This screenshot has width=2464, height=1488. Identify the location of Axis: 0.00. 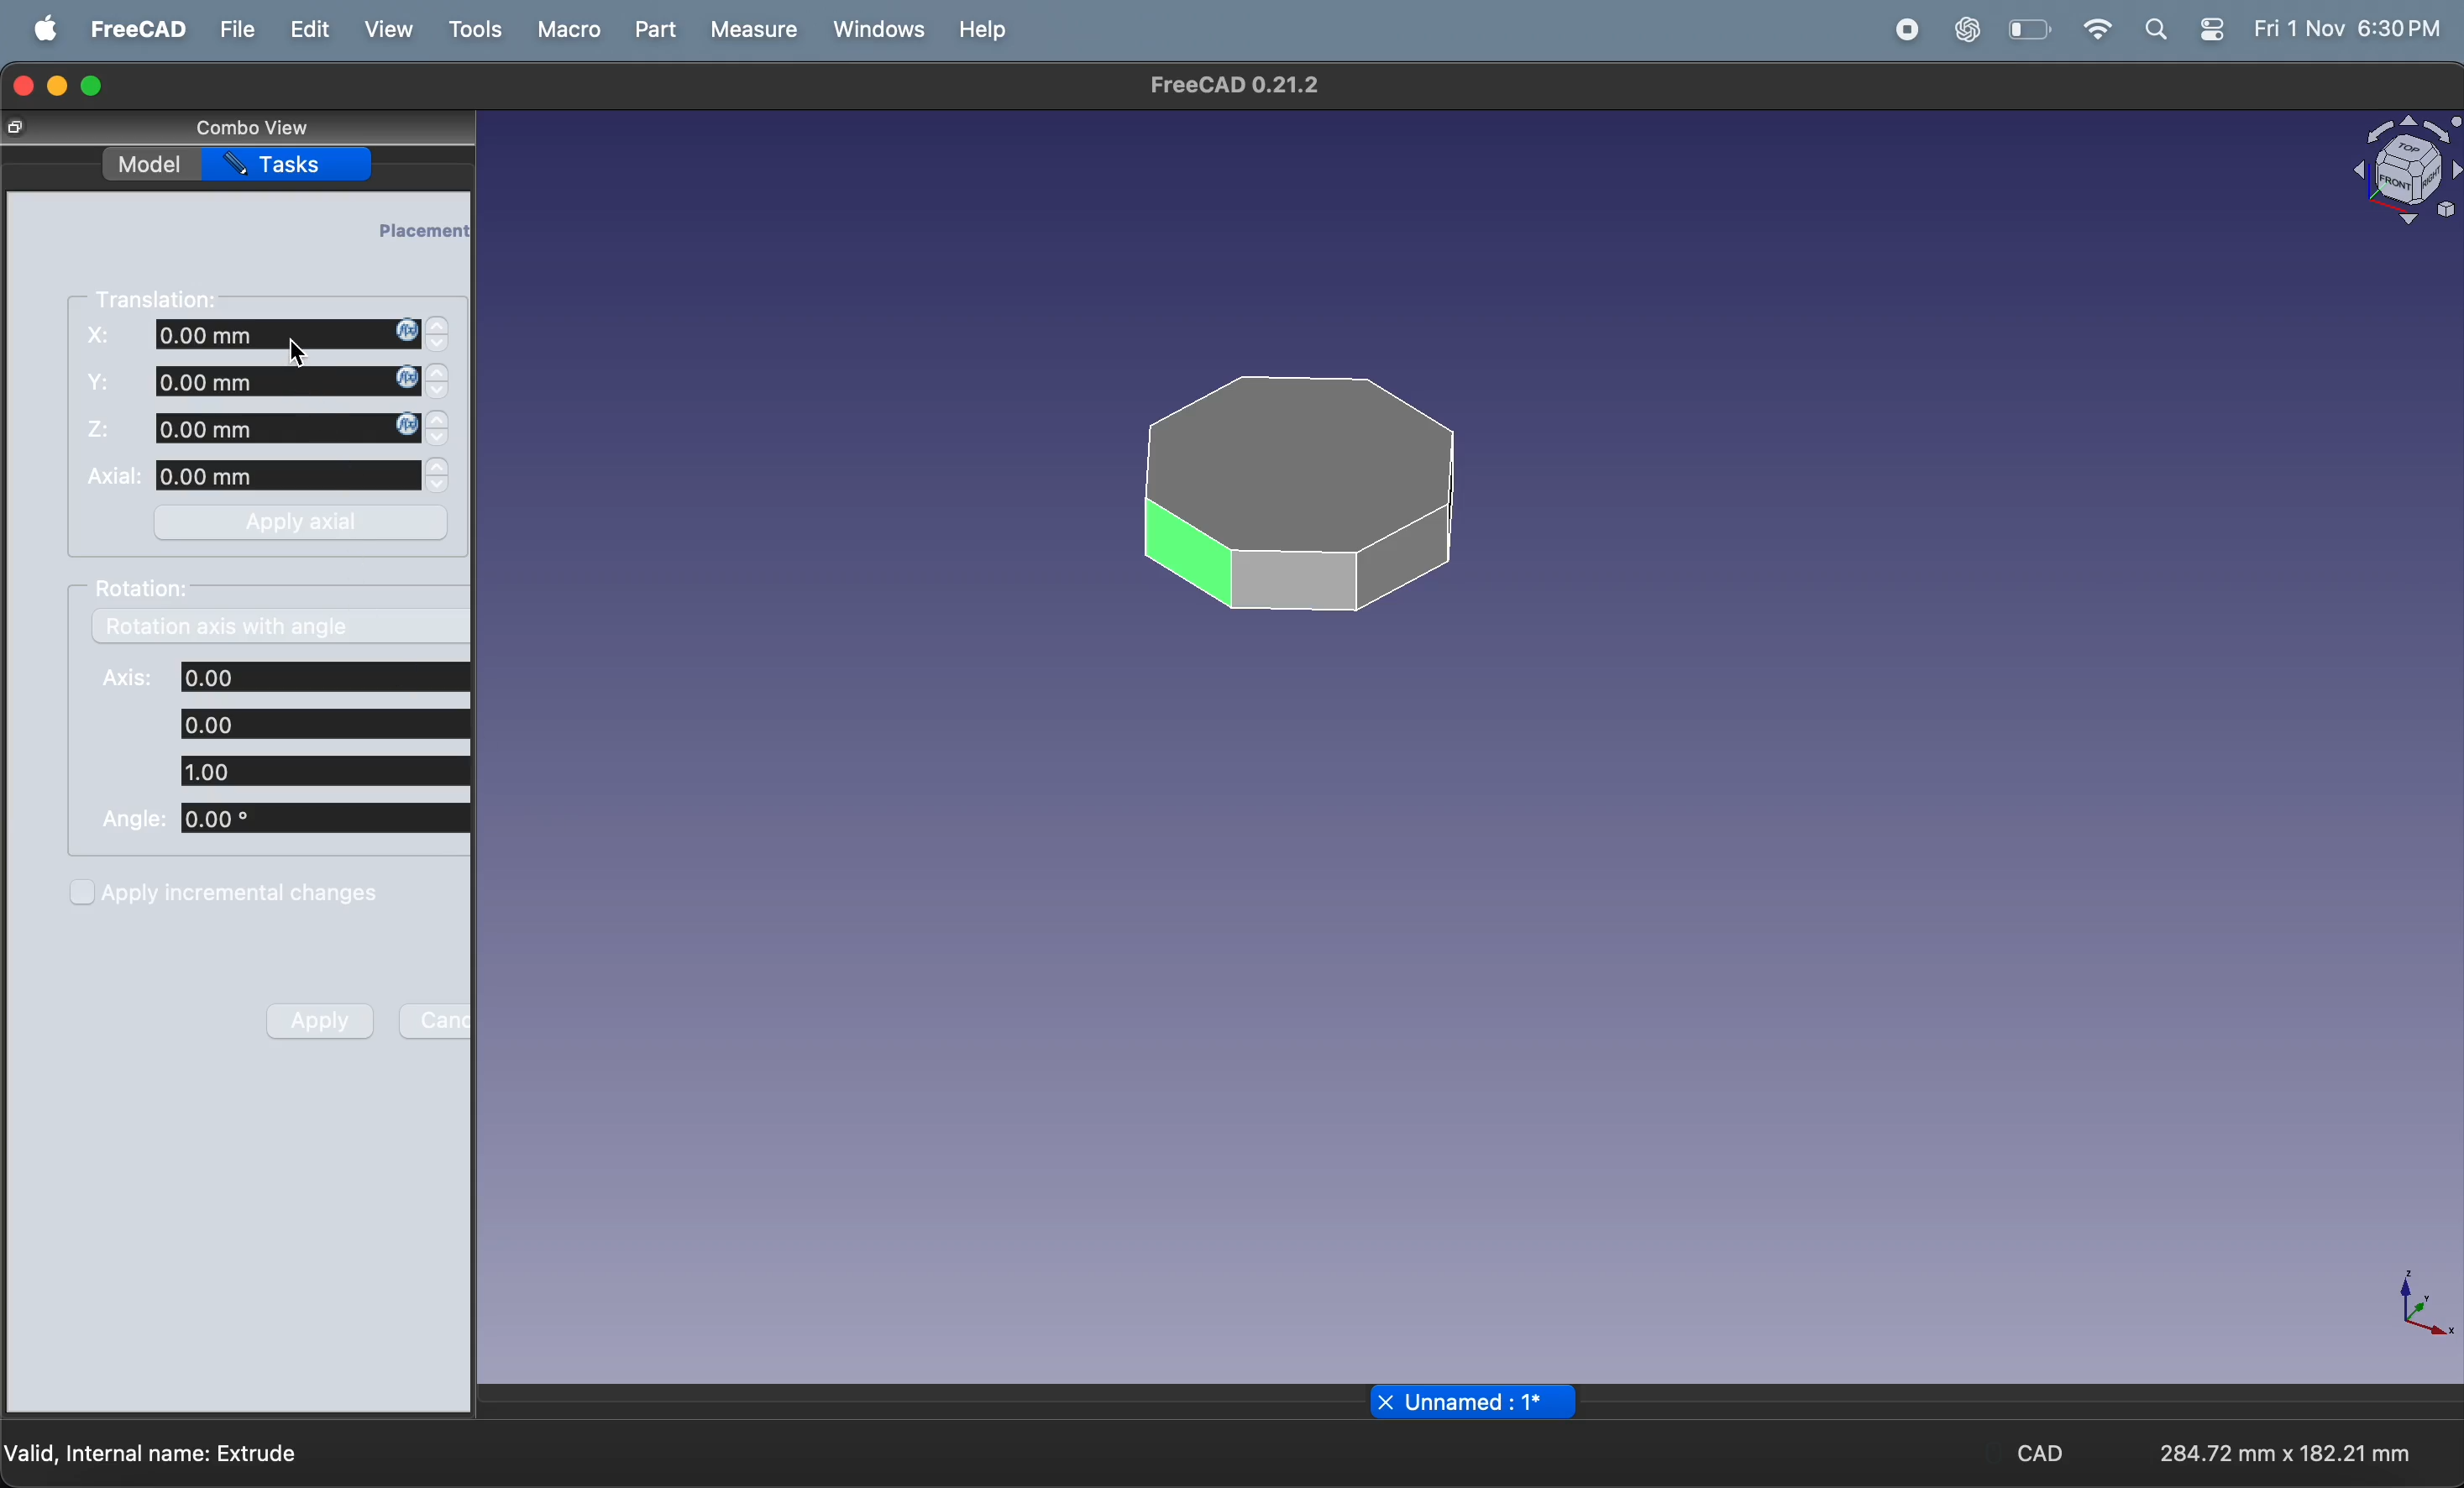
(285, 676).